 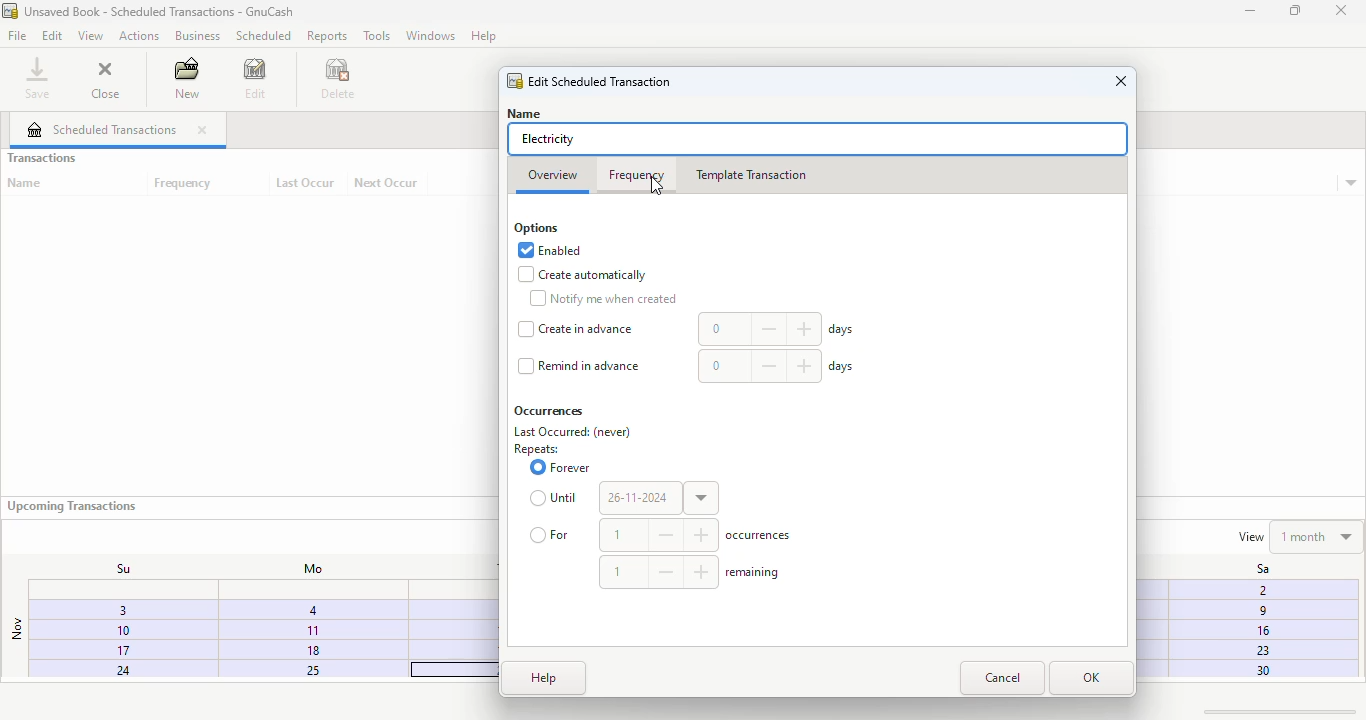 What do you see at coordinates (553, 176) in the screenshot?
I see `overview` at bounding box center [553, 176].